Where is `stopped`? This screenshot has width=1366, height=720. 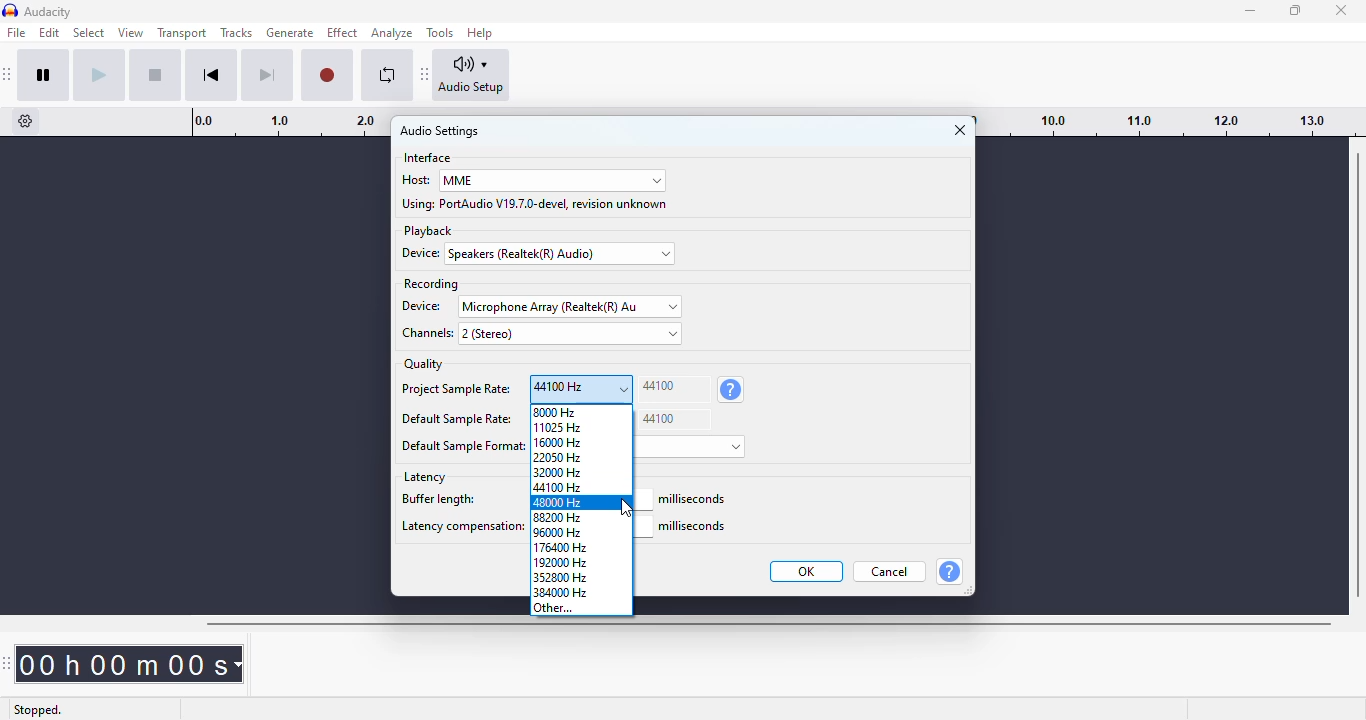 stopped is located at coordinates (40, 708).